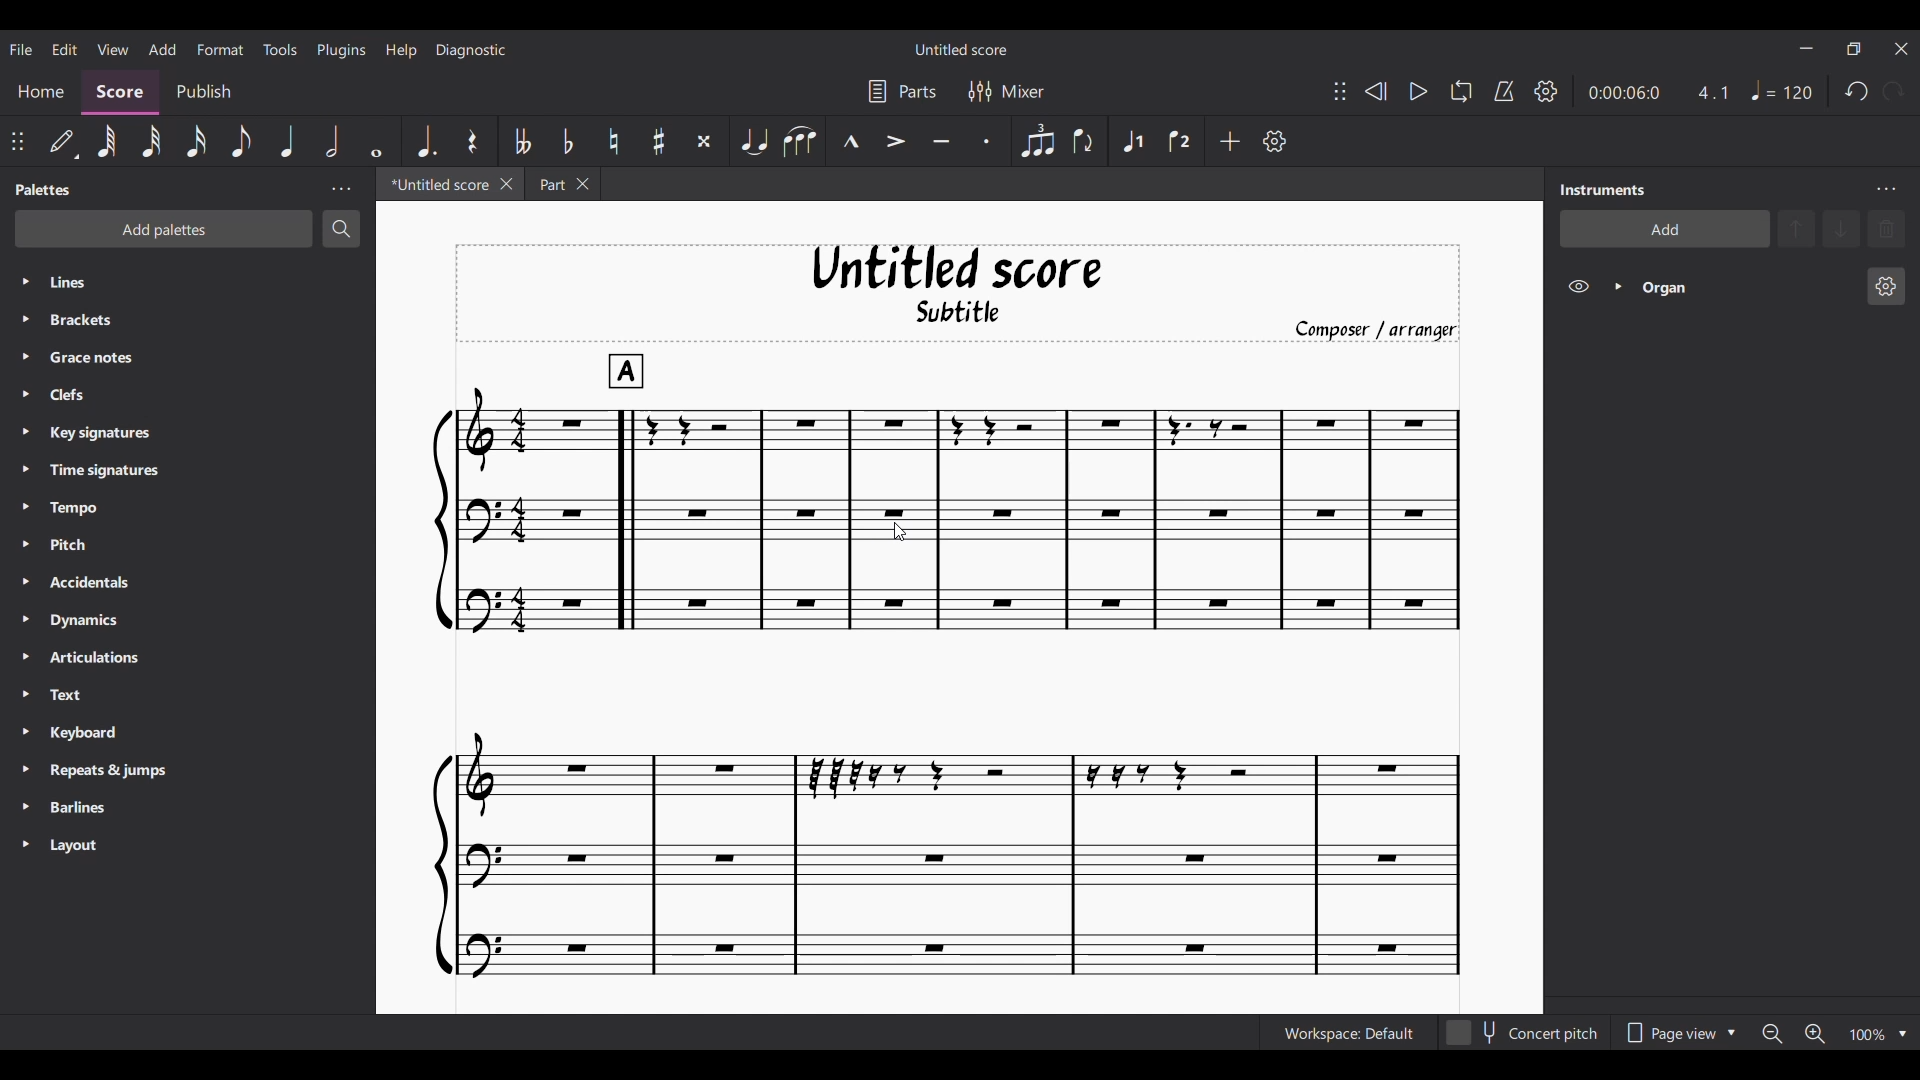 This screenshot has height=1080, width=1920. Describe the element at coordinates (341, 49) in the screenshot. I see `Plugins menu` at that location.